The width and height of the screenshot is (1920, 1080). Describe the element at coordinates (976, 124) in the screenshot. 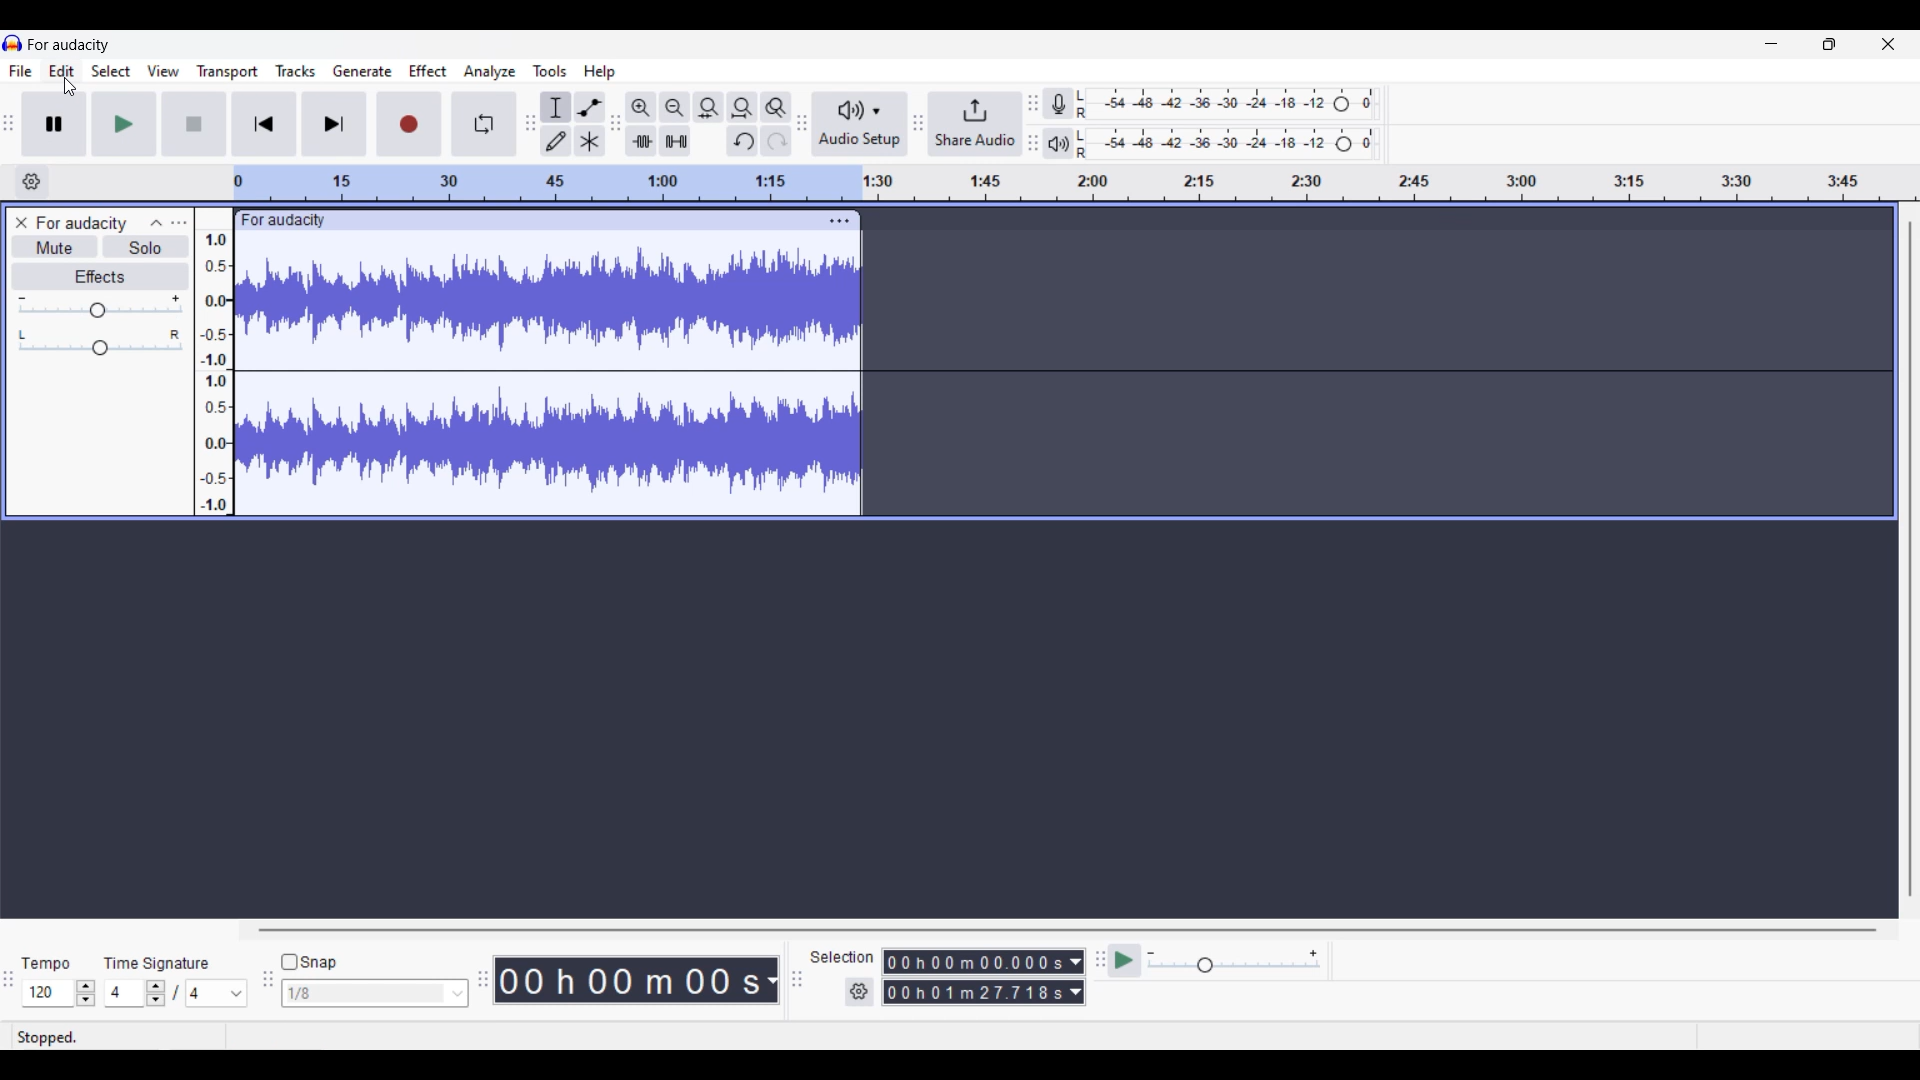

I see `Share audio` at that location.